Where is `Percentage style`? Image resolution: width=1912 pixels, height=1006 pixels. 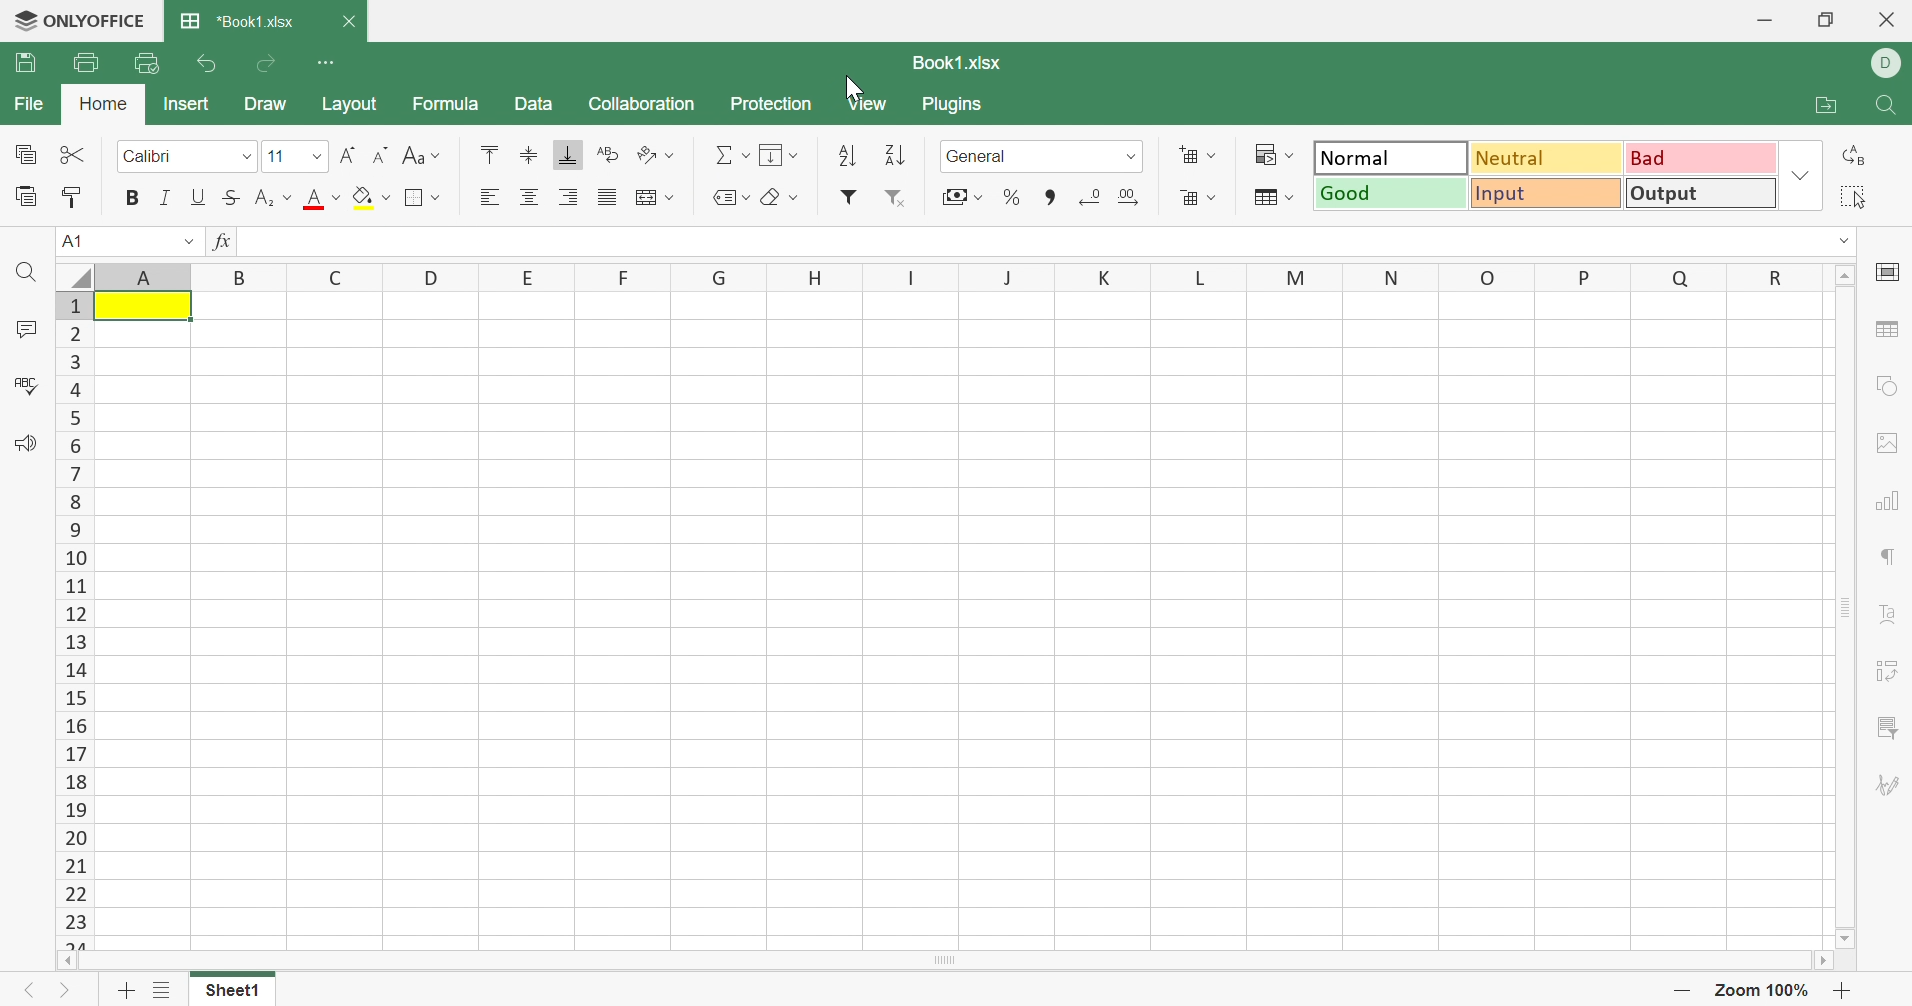
Percentage style is located at coordinates (1010, 196).